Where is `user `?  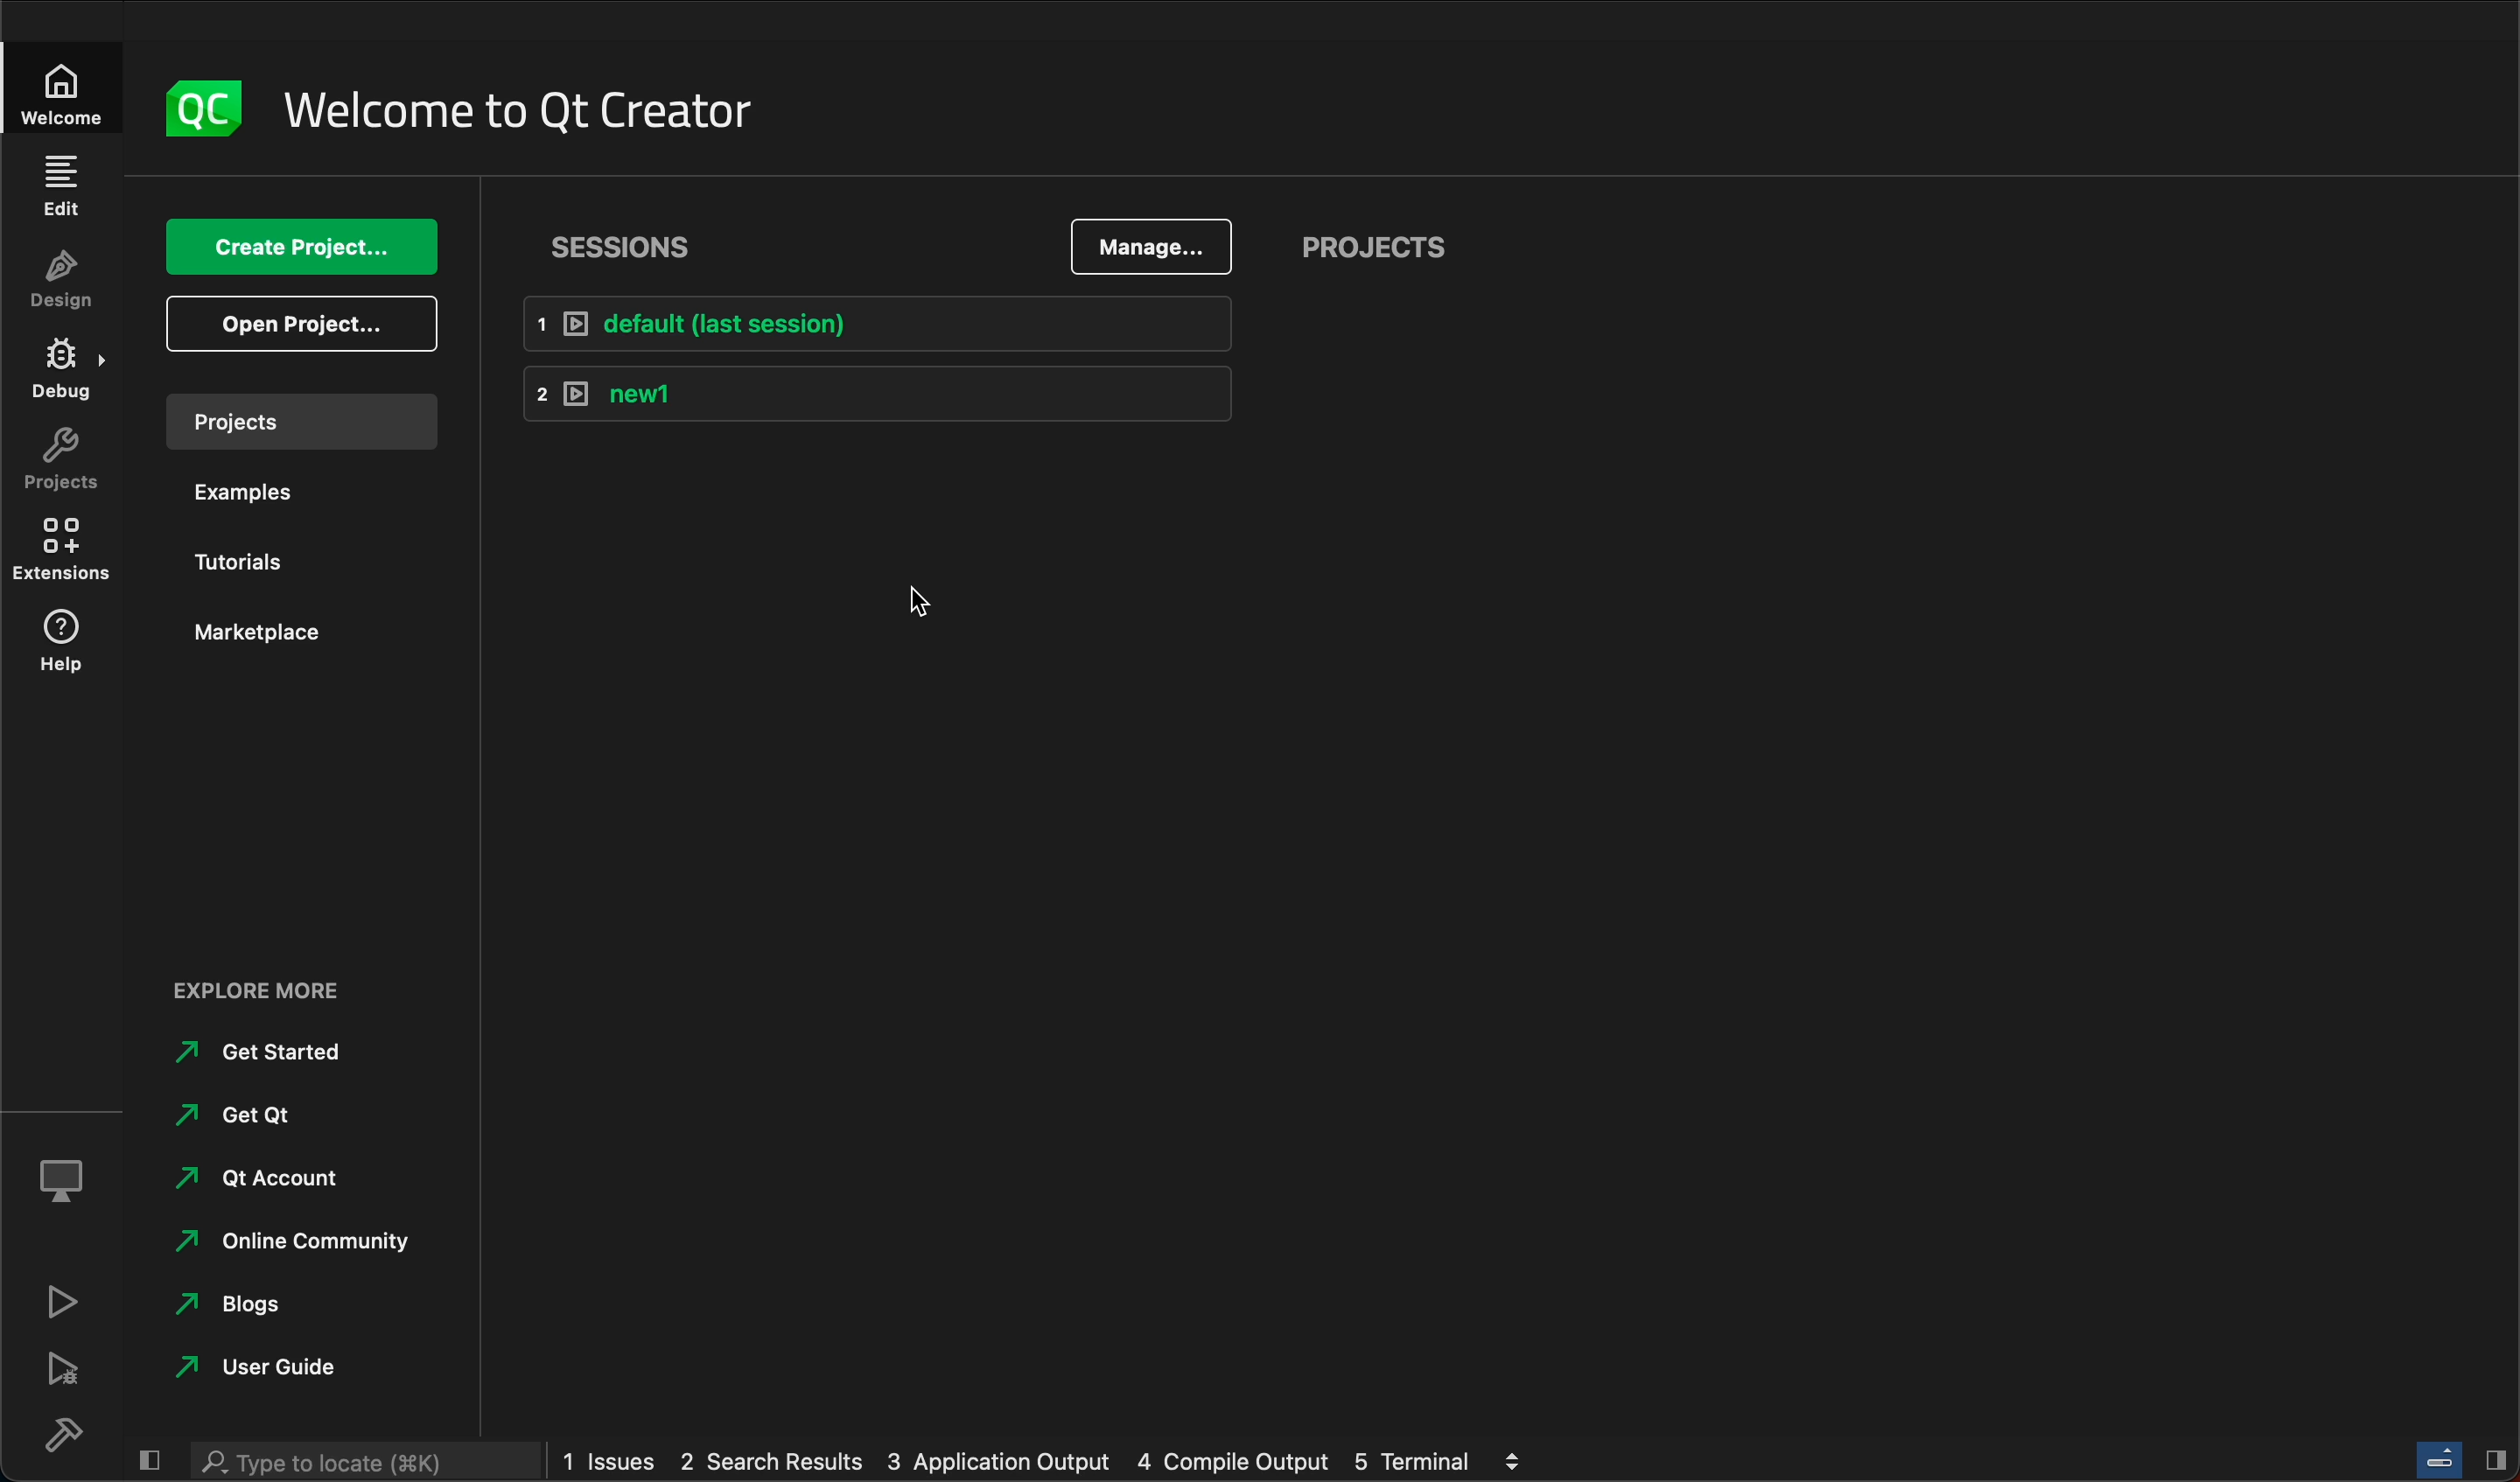
user  is located at coordinates (260, 1366).